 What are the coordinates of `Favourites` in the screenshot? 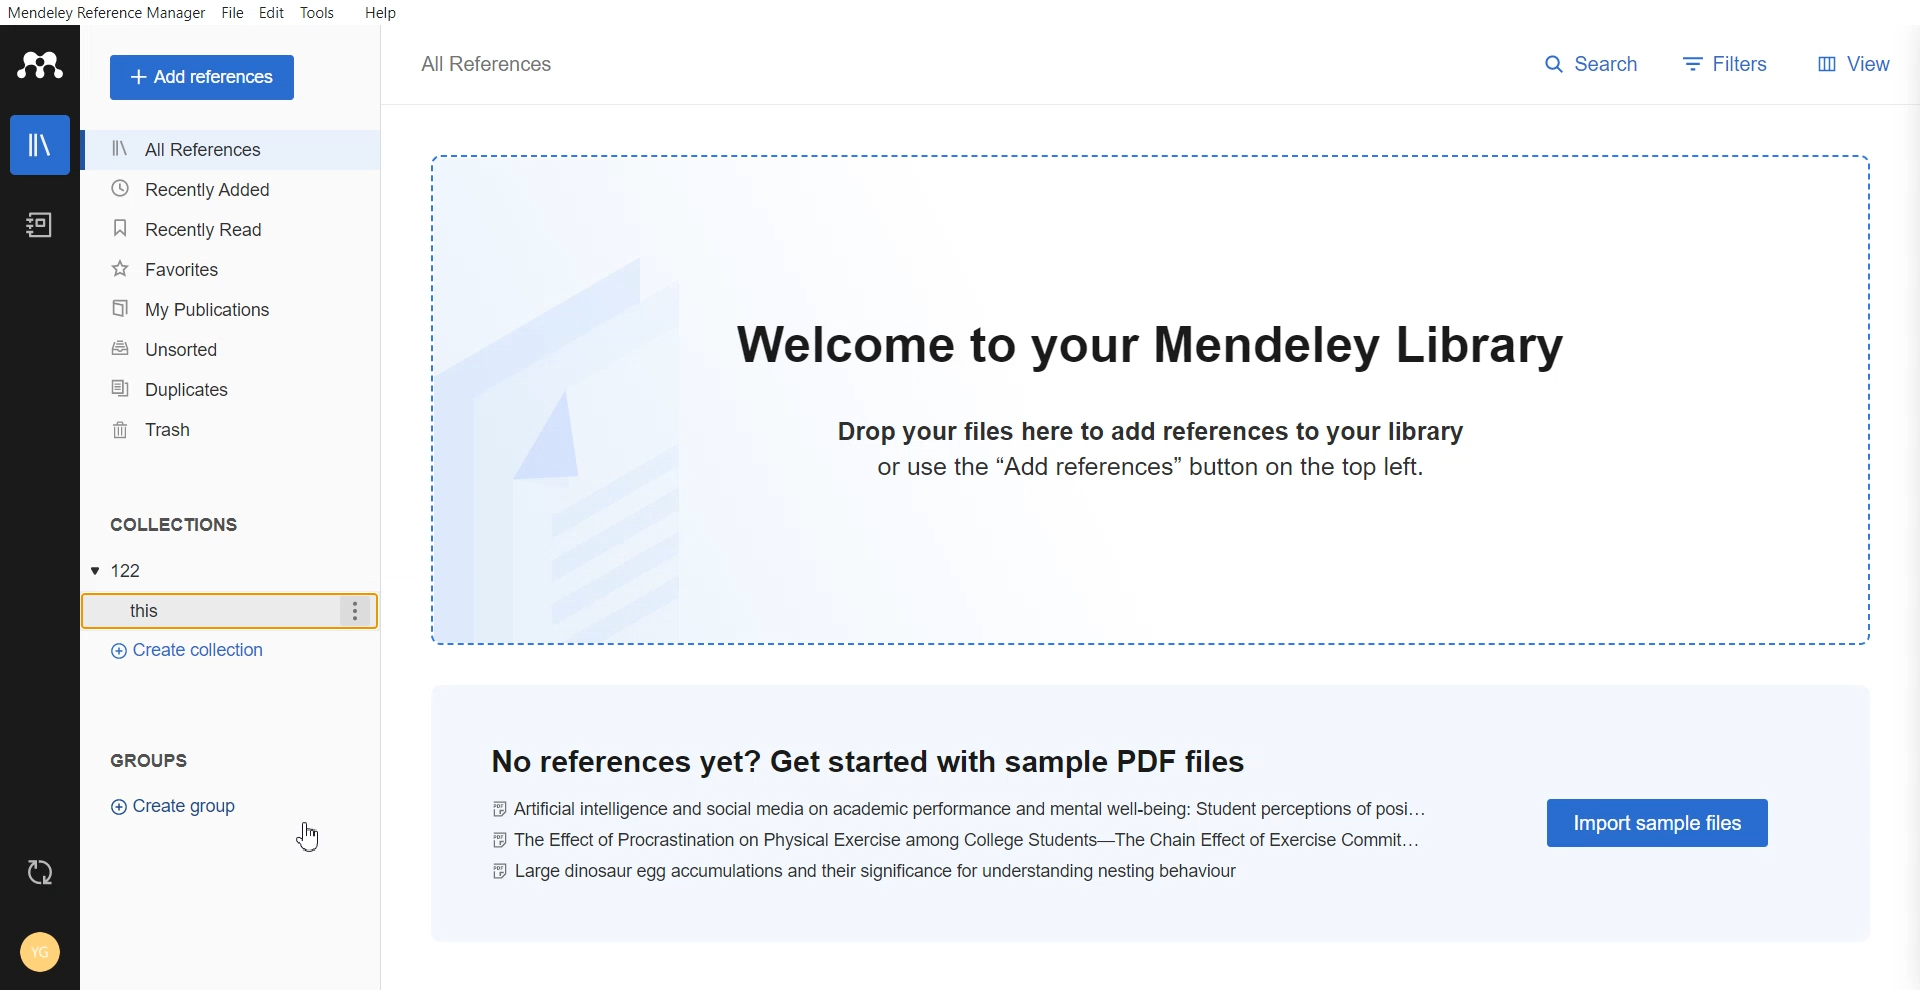 It's located at (231, 269).